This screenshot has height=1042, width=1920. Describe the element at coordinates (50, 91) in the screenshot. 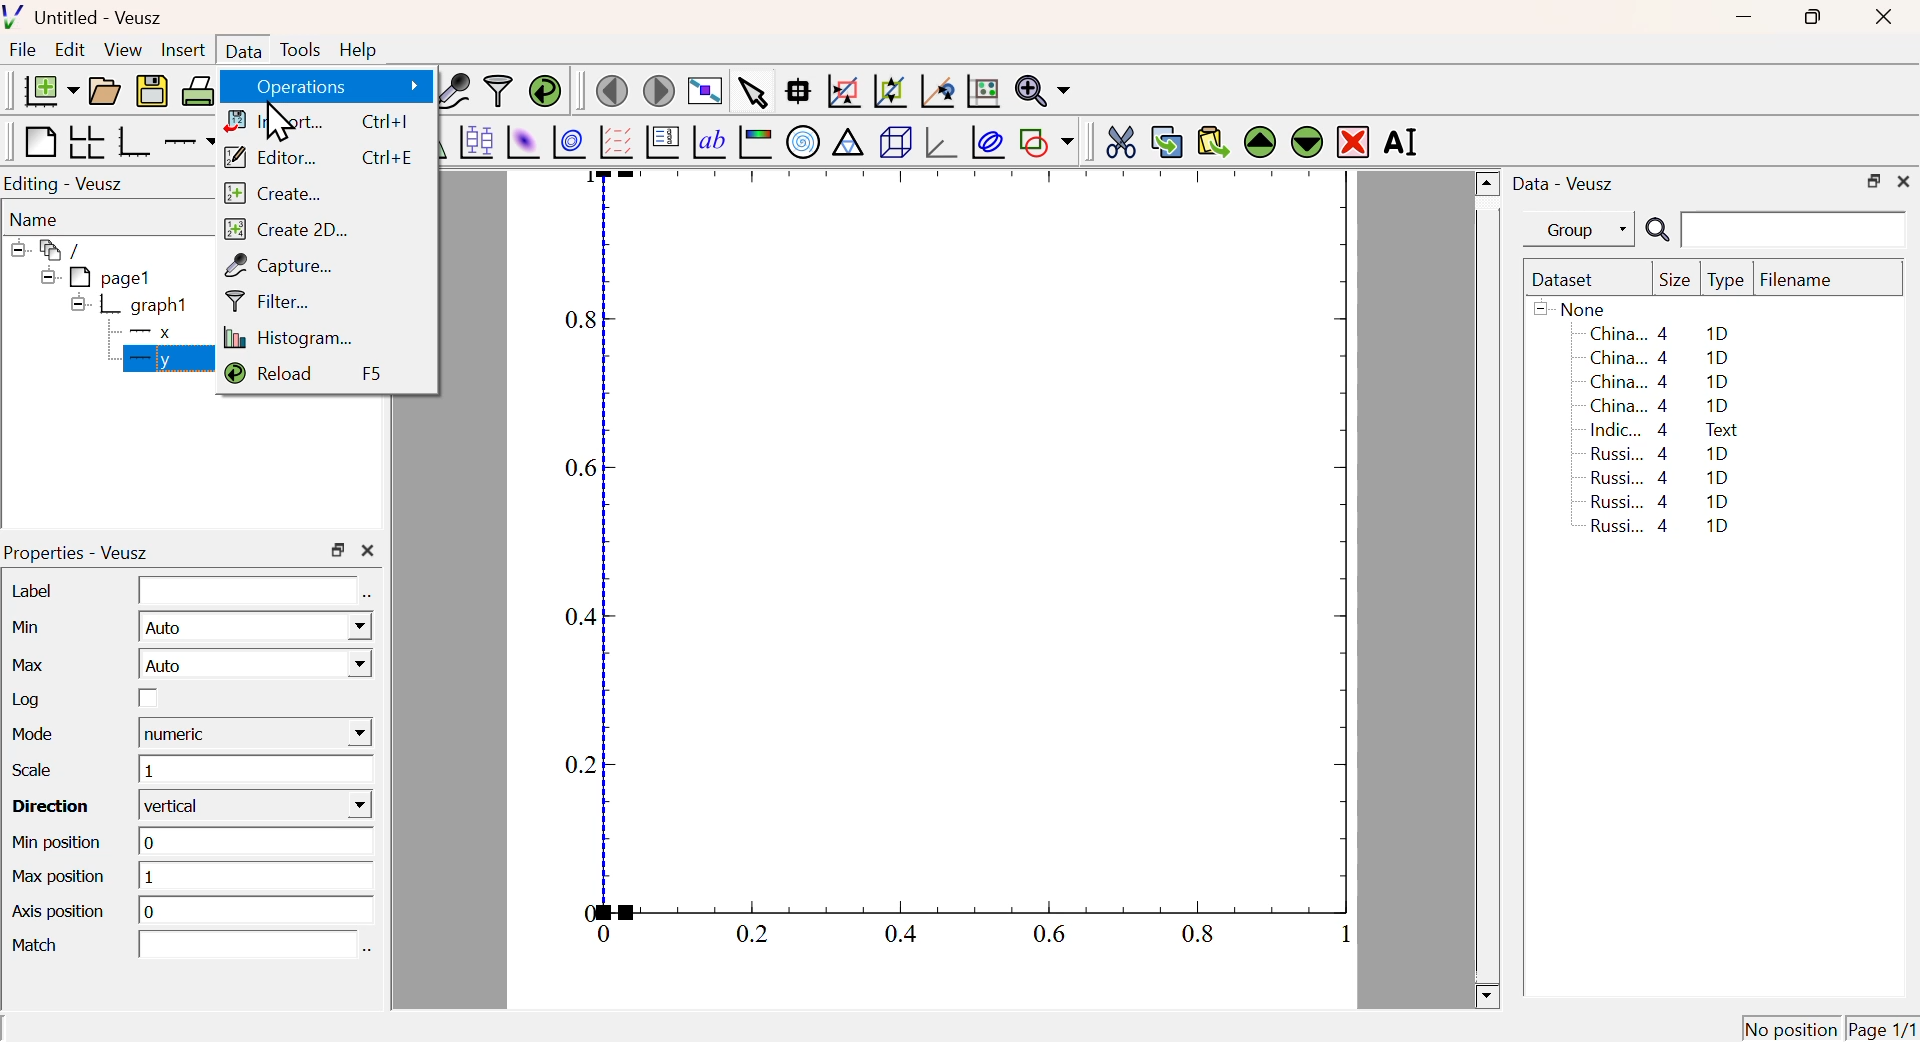

I see `New Document` at that location.